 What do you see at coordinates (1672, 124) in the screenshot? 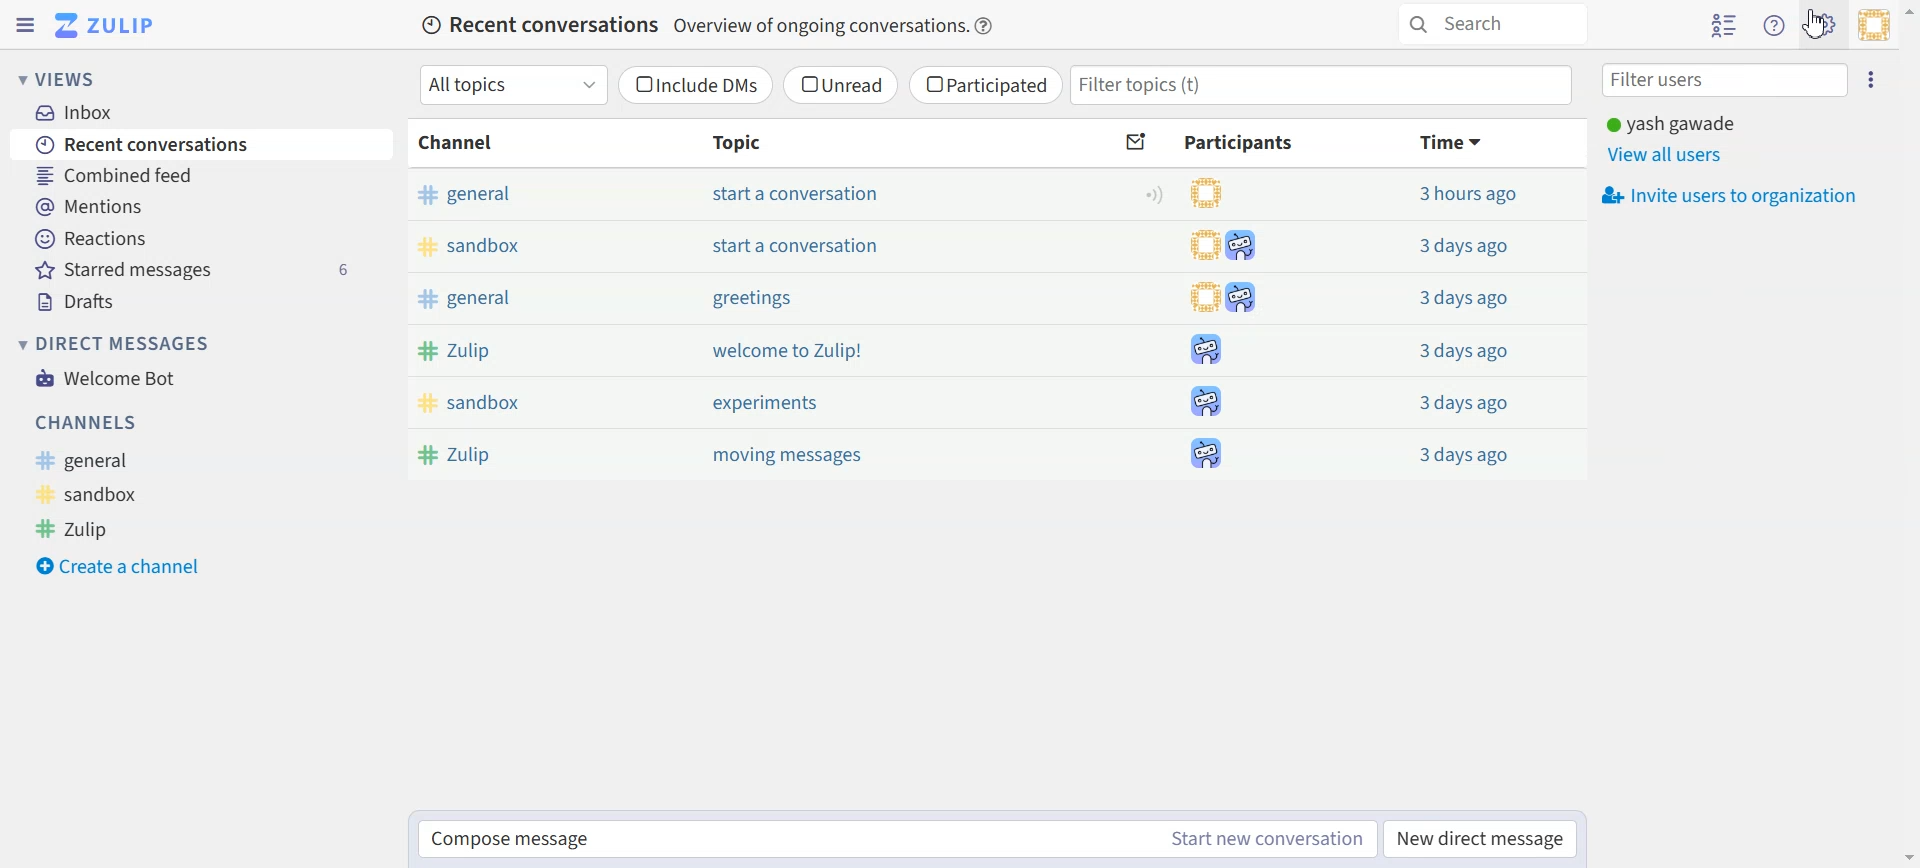
I see `yash gawade` at bounding box center [1672, 124].